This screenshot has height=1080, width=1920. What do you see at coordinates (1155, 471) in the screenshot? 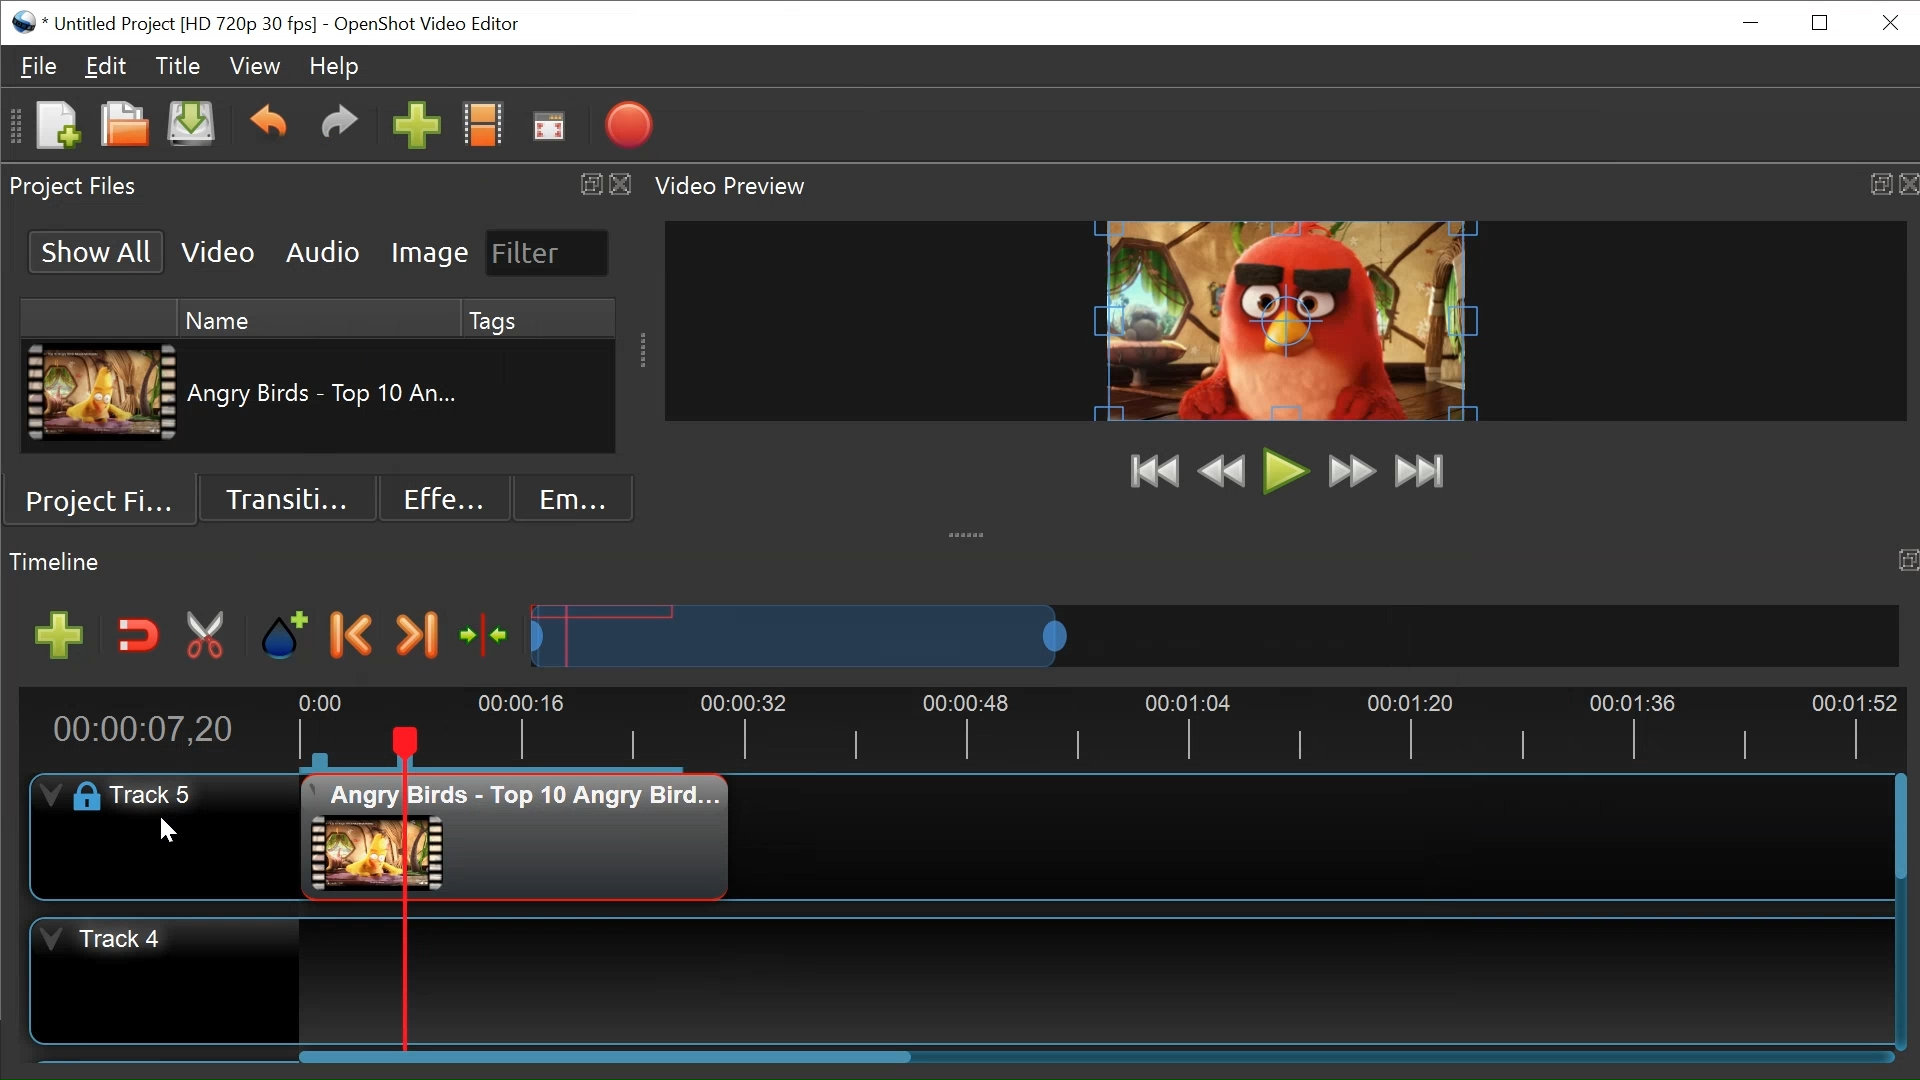
I see `Jump to Start` at bounding box center [1155, 471].